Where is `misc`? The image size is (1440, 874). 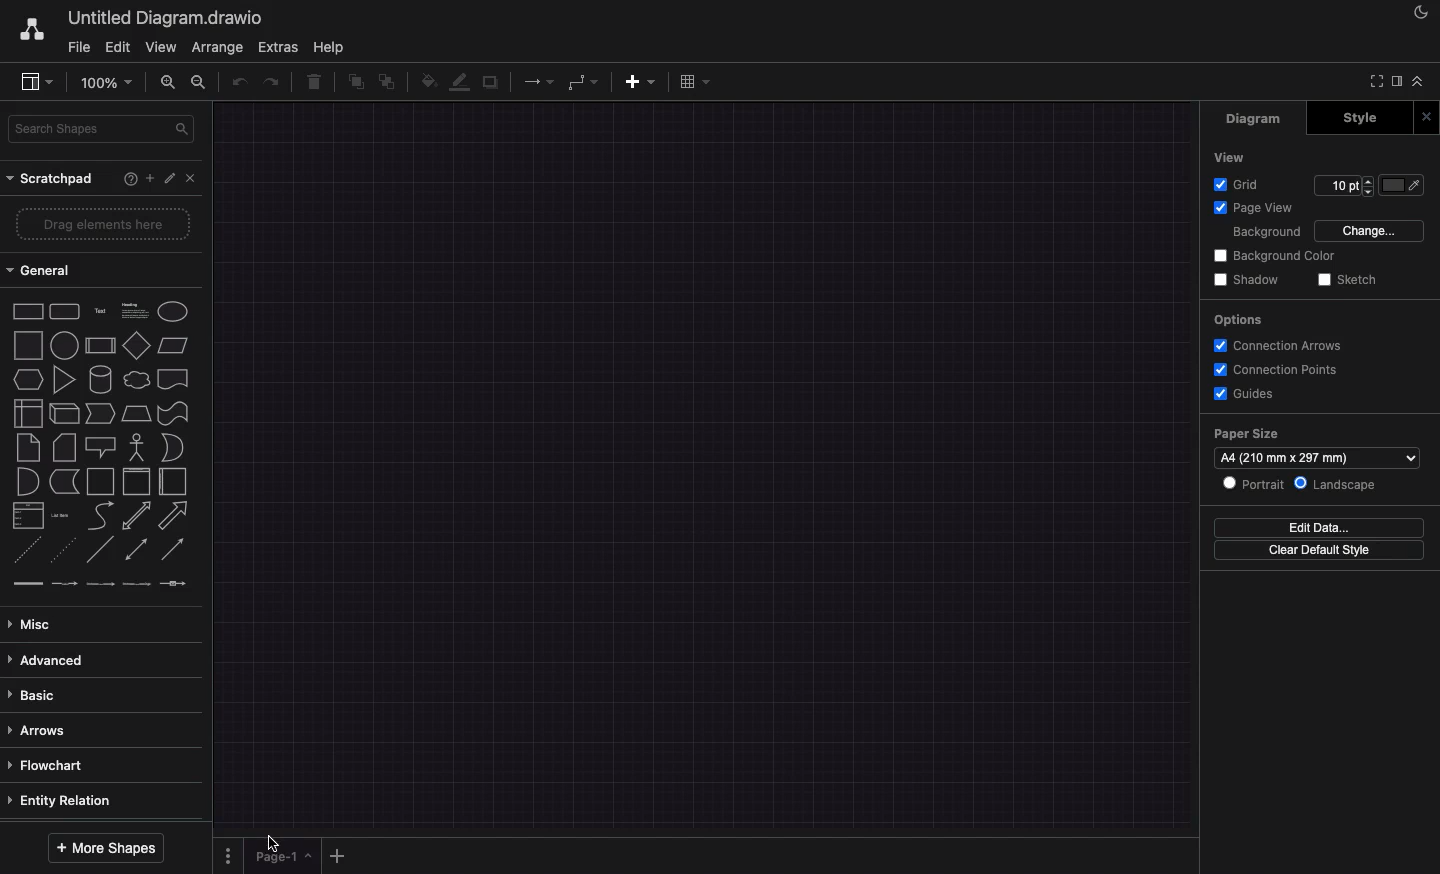 misc is located at coordinates (33, 625).